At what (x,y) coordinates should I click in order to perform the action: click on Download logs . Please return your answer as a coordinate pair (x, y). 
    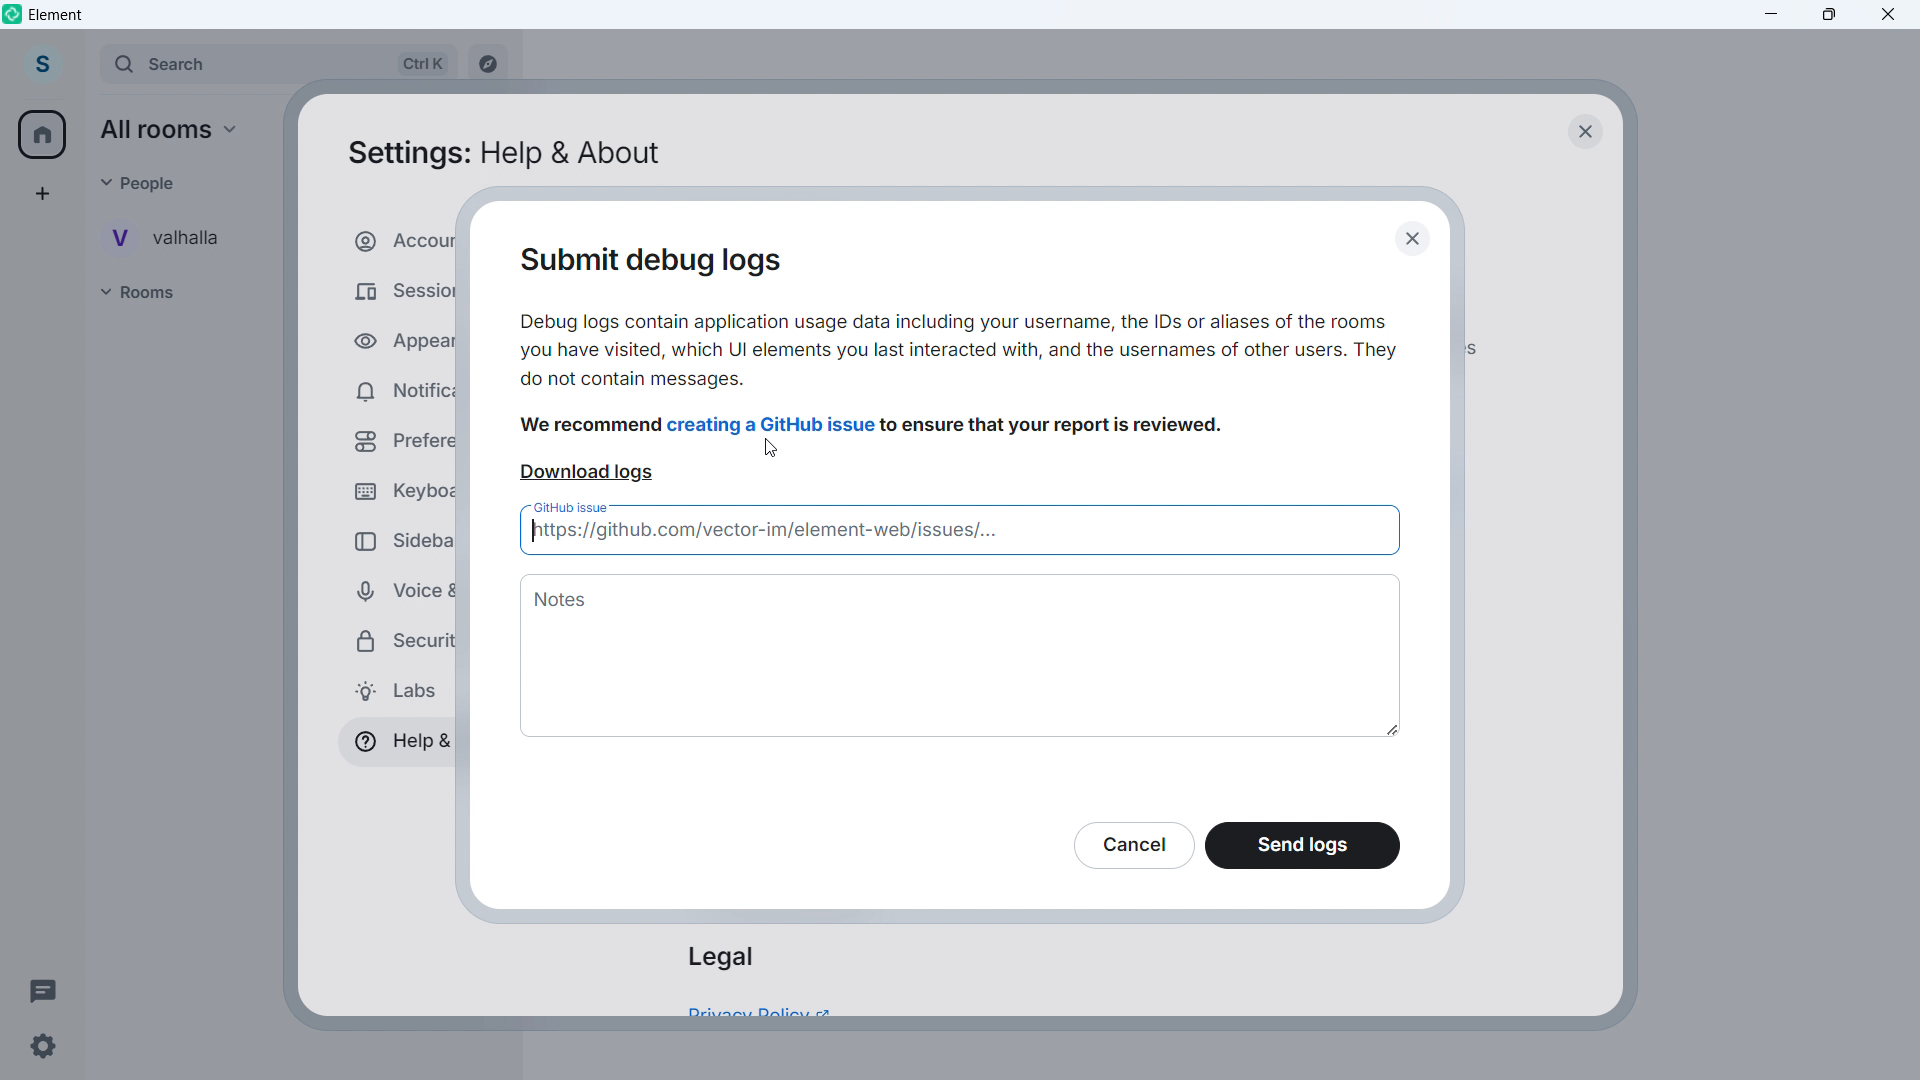
    Looking at the image, I should click on (587, 473).